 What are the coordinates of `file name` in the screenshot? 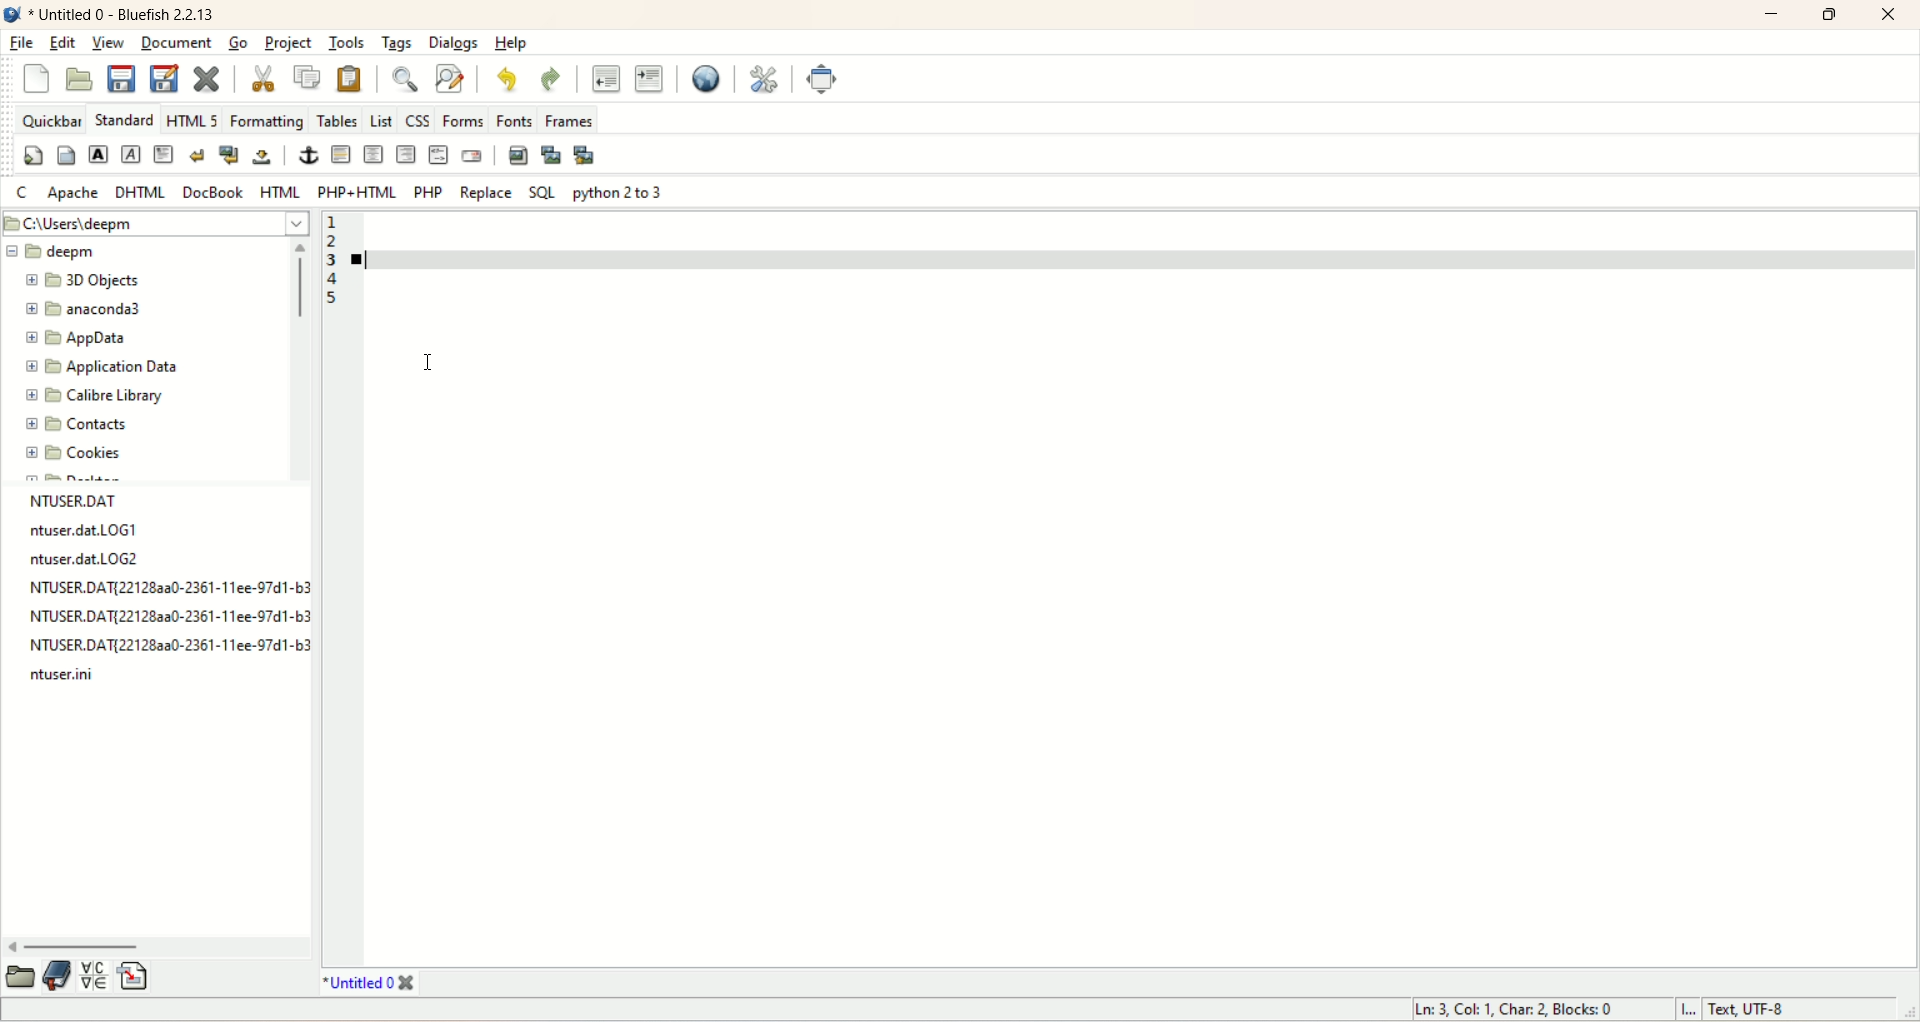 It's located at (166, 590).